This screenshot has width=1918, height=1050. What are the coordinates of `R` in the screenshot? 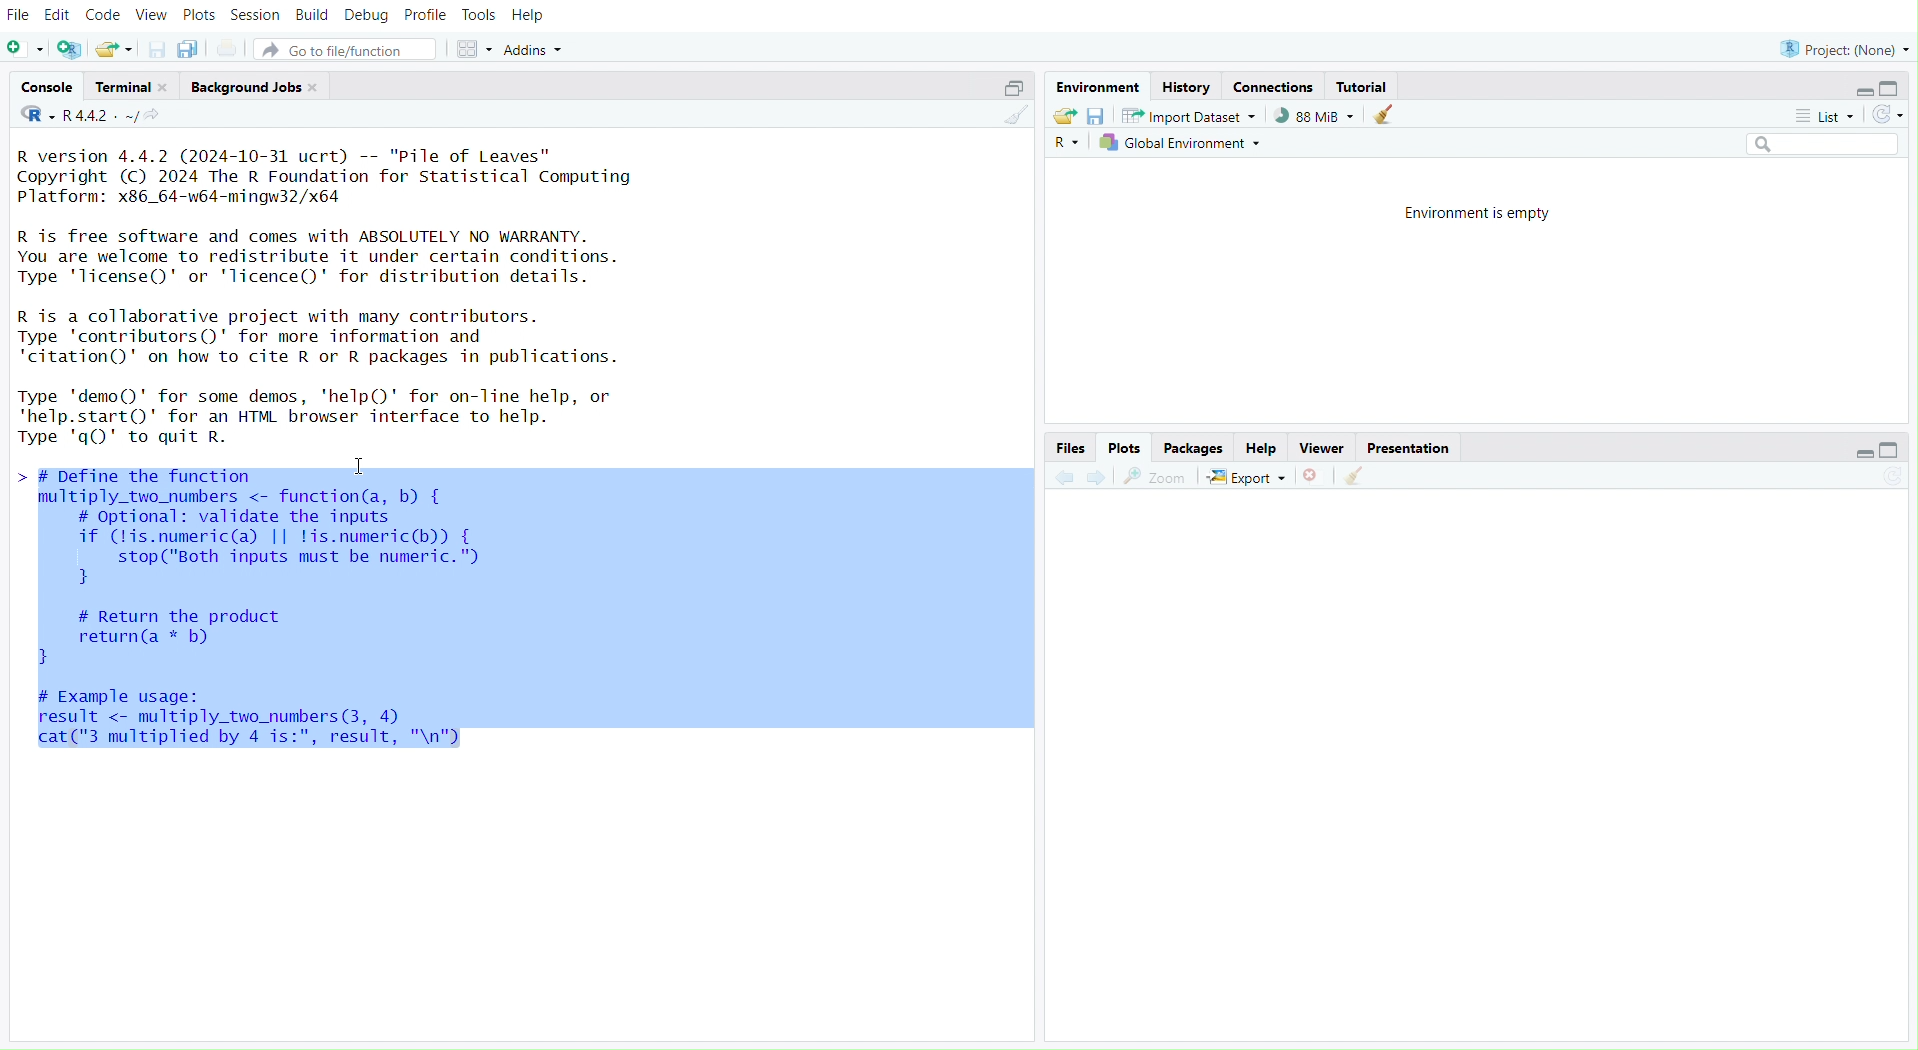 It's located at (1068, 143).